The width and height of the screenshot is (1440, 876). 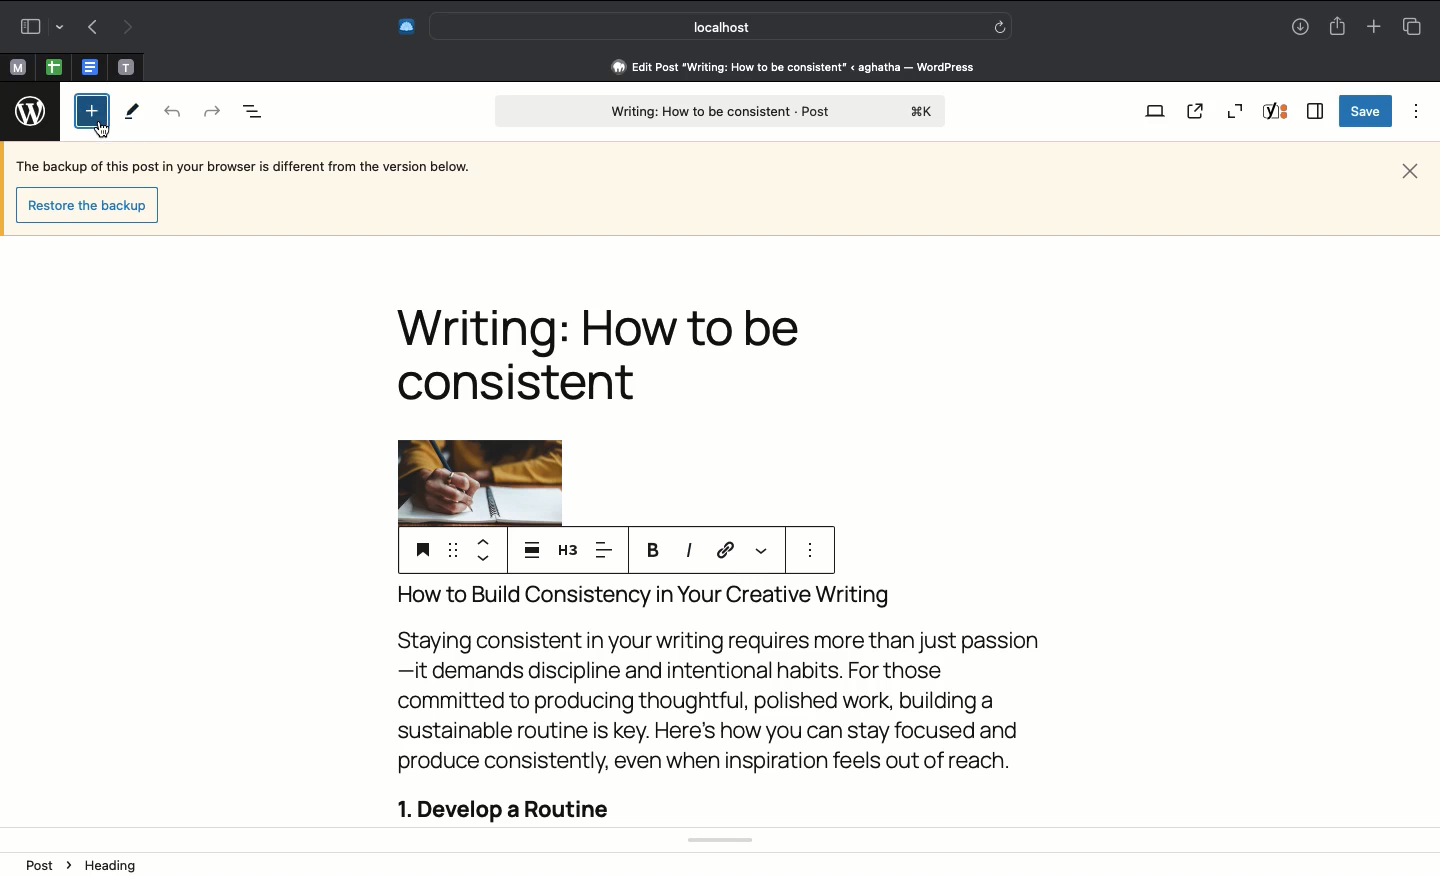 What do you see at coordinates (606, 550) in the screenshot?
I see `Align` at bounding box center [606, 550].